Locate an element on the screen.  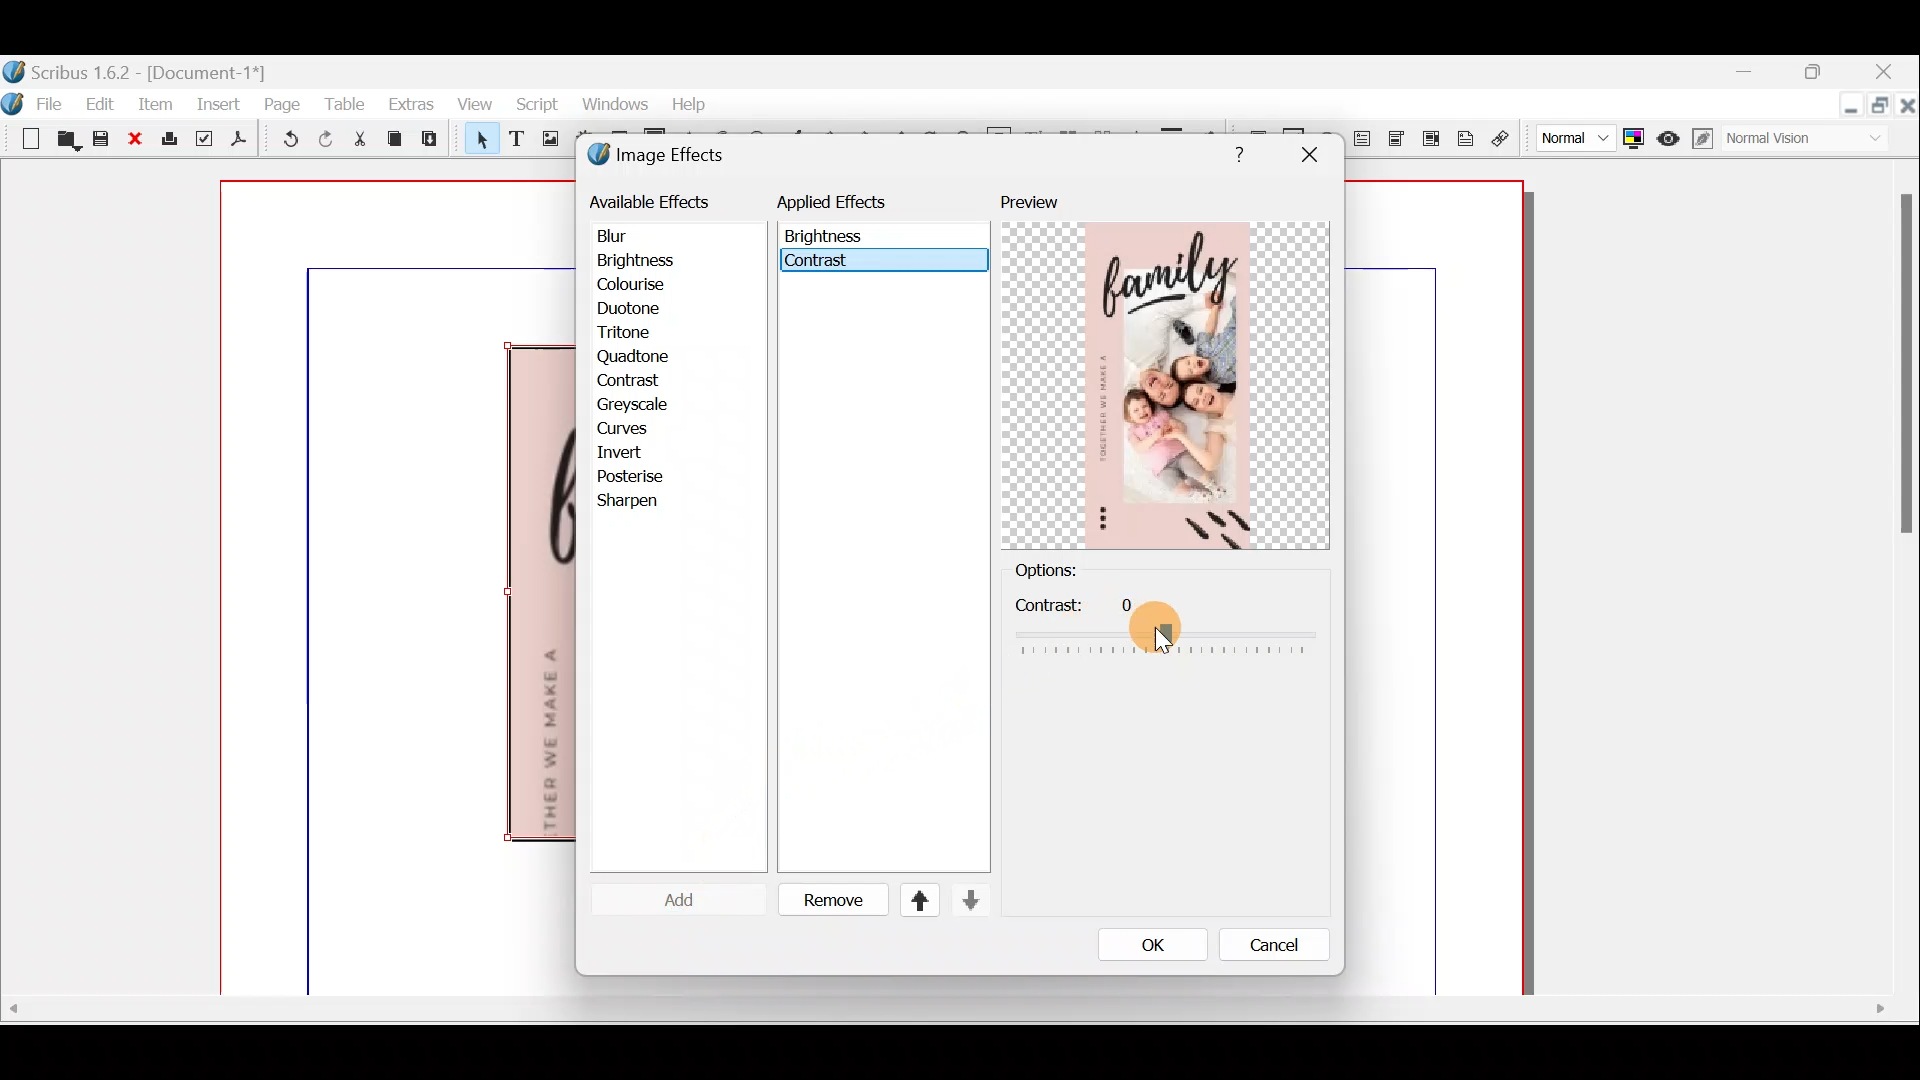
Edit in preview mode is located at coordinates (1707, 139).